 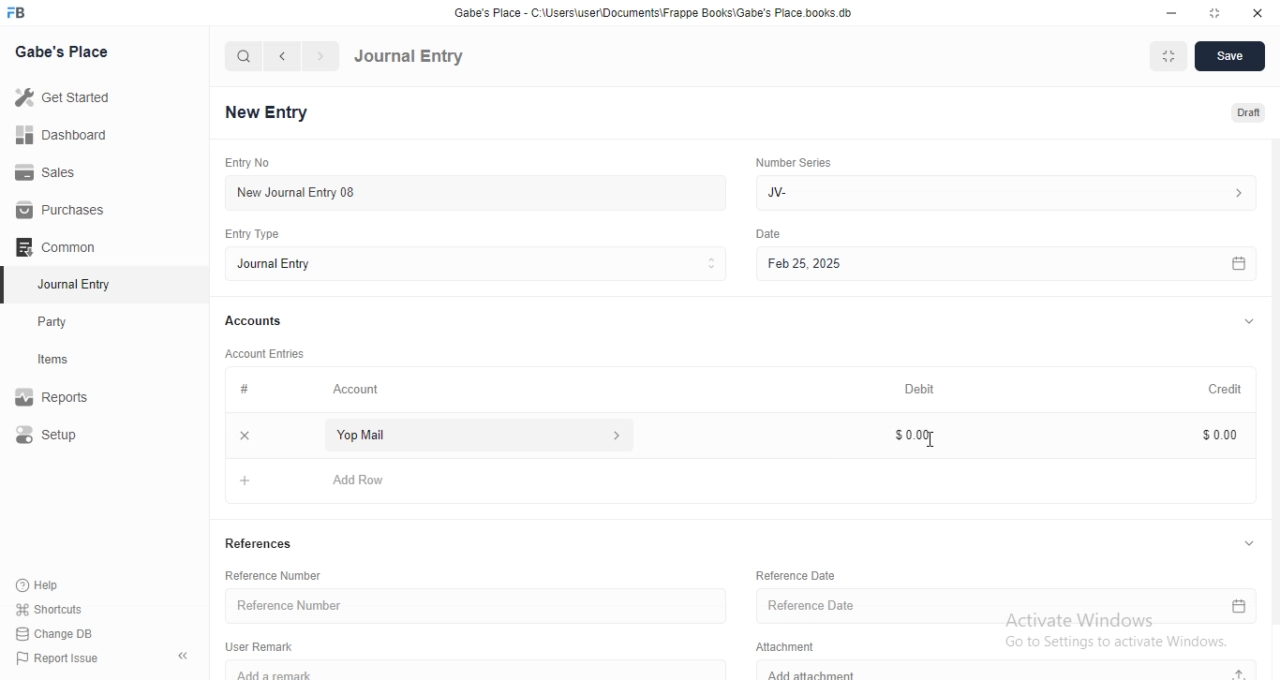 What do you see at coordinates (63, 584) in the screenshot?
I see `Help` at bounding box center [63, 584].